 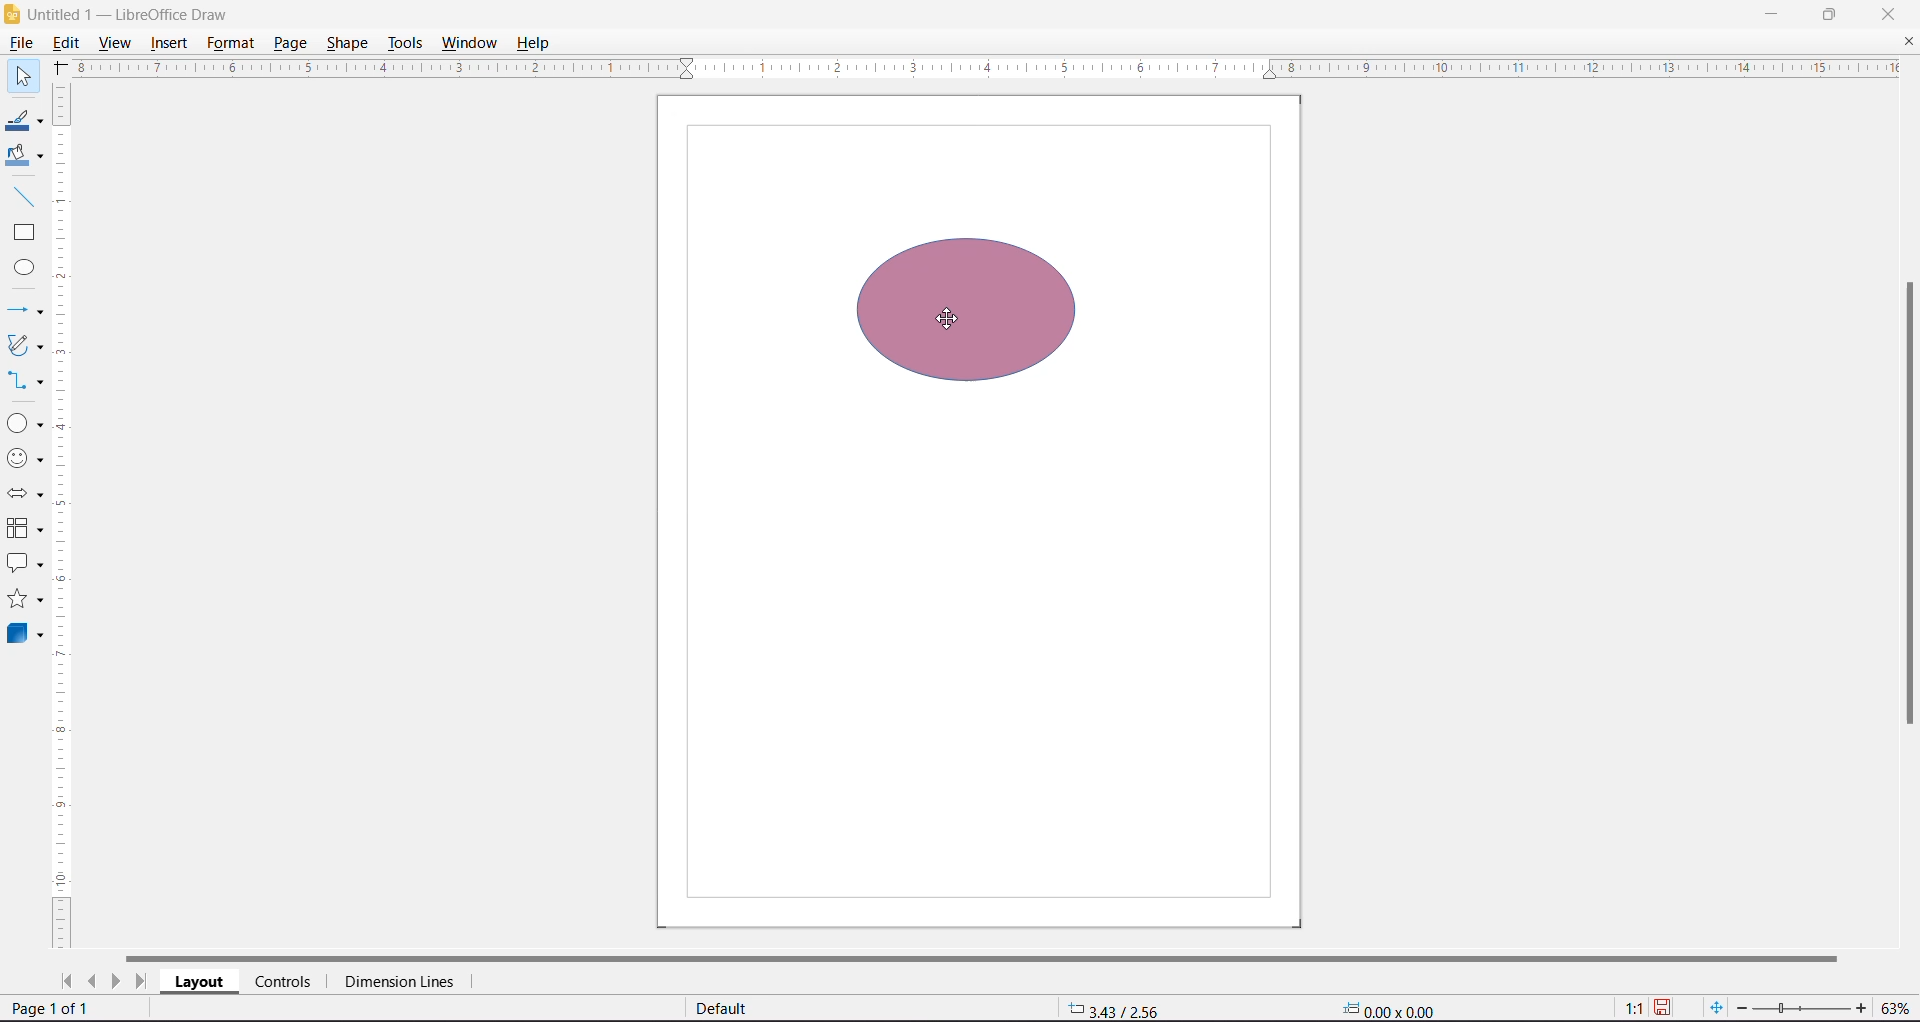 I want to click on Current Page, so click(x=980, y=511).